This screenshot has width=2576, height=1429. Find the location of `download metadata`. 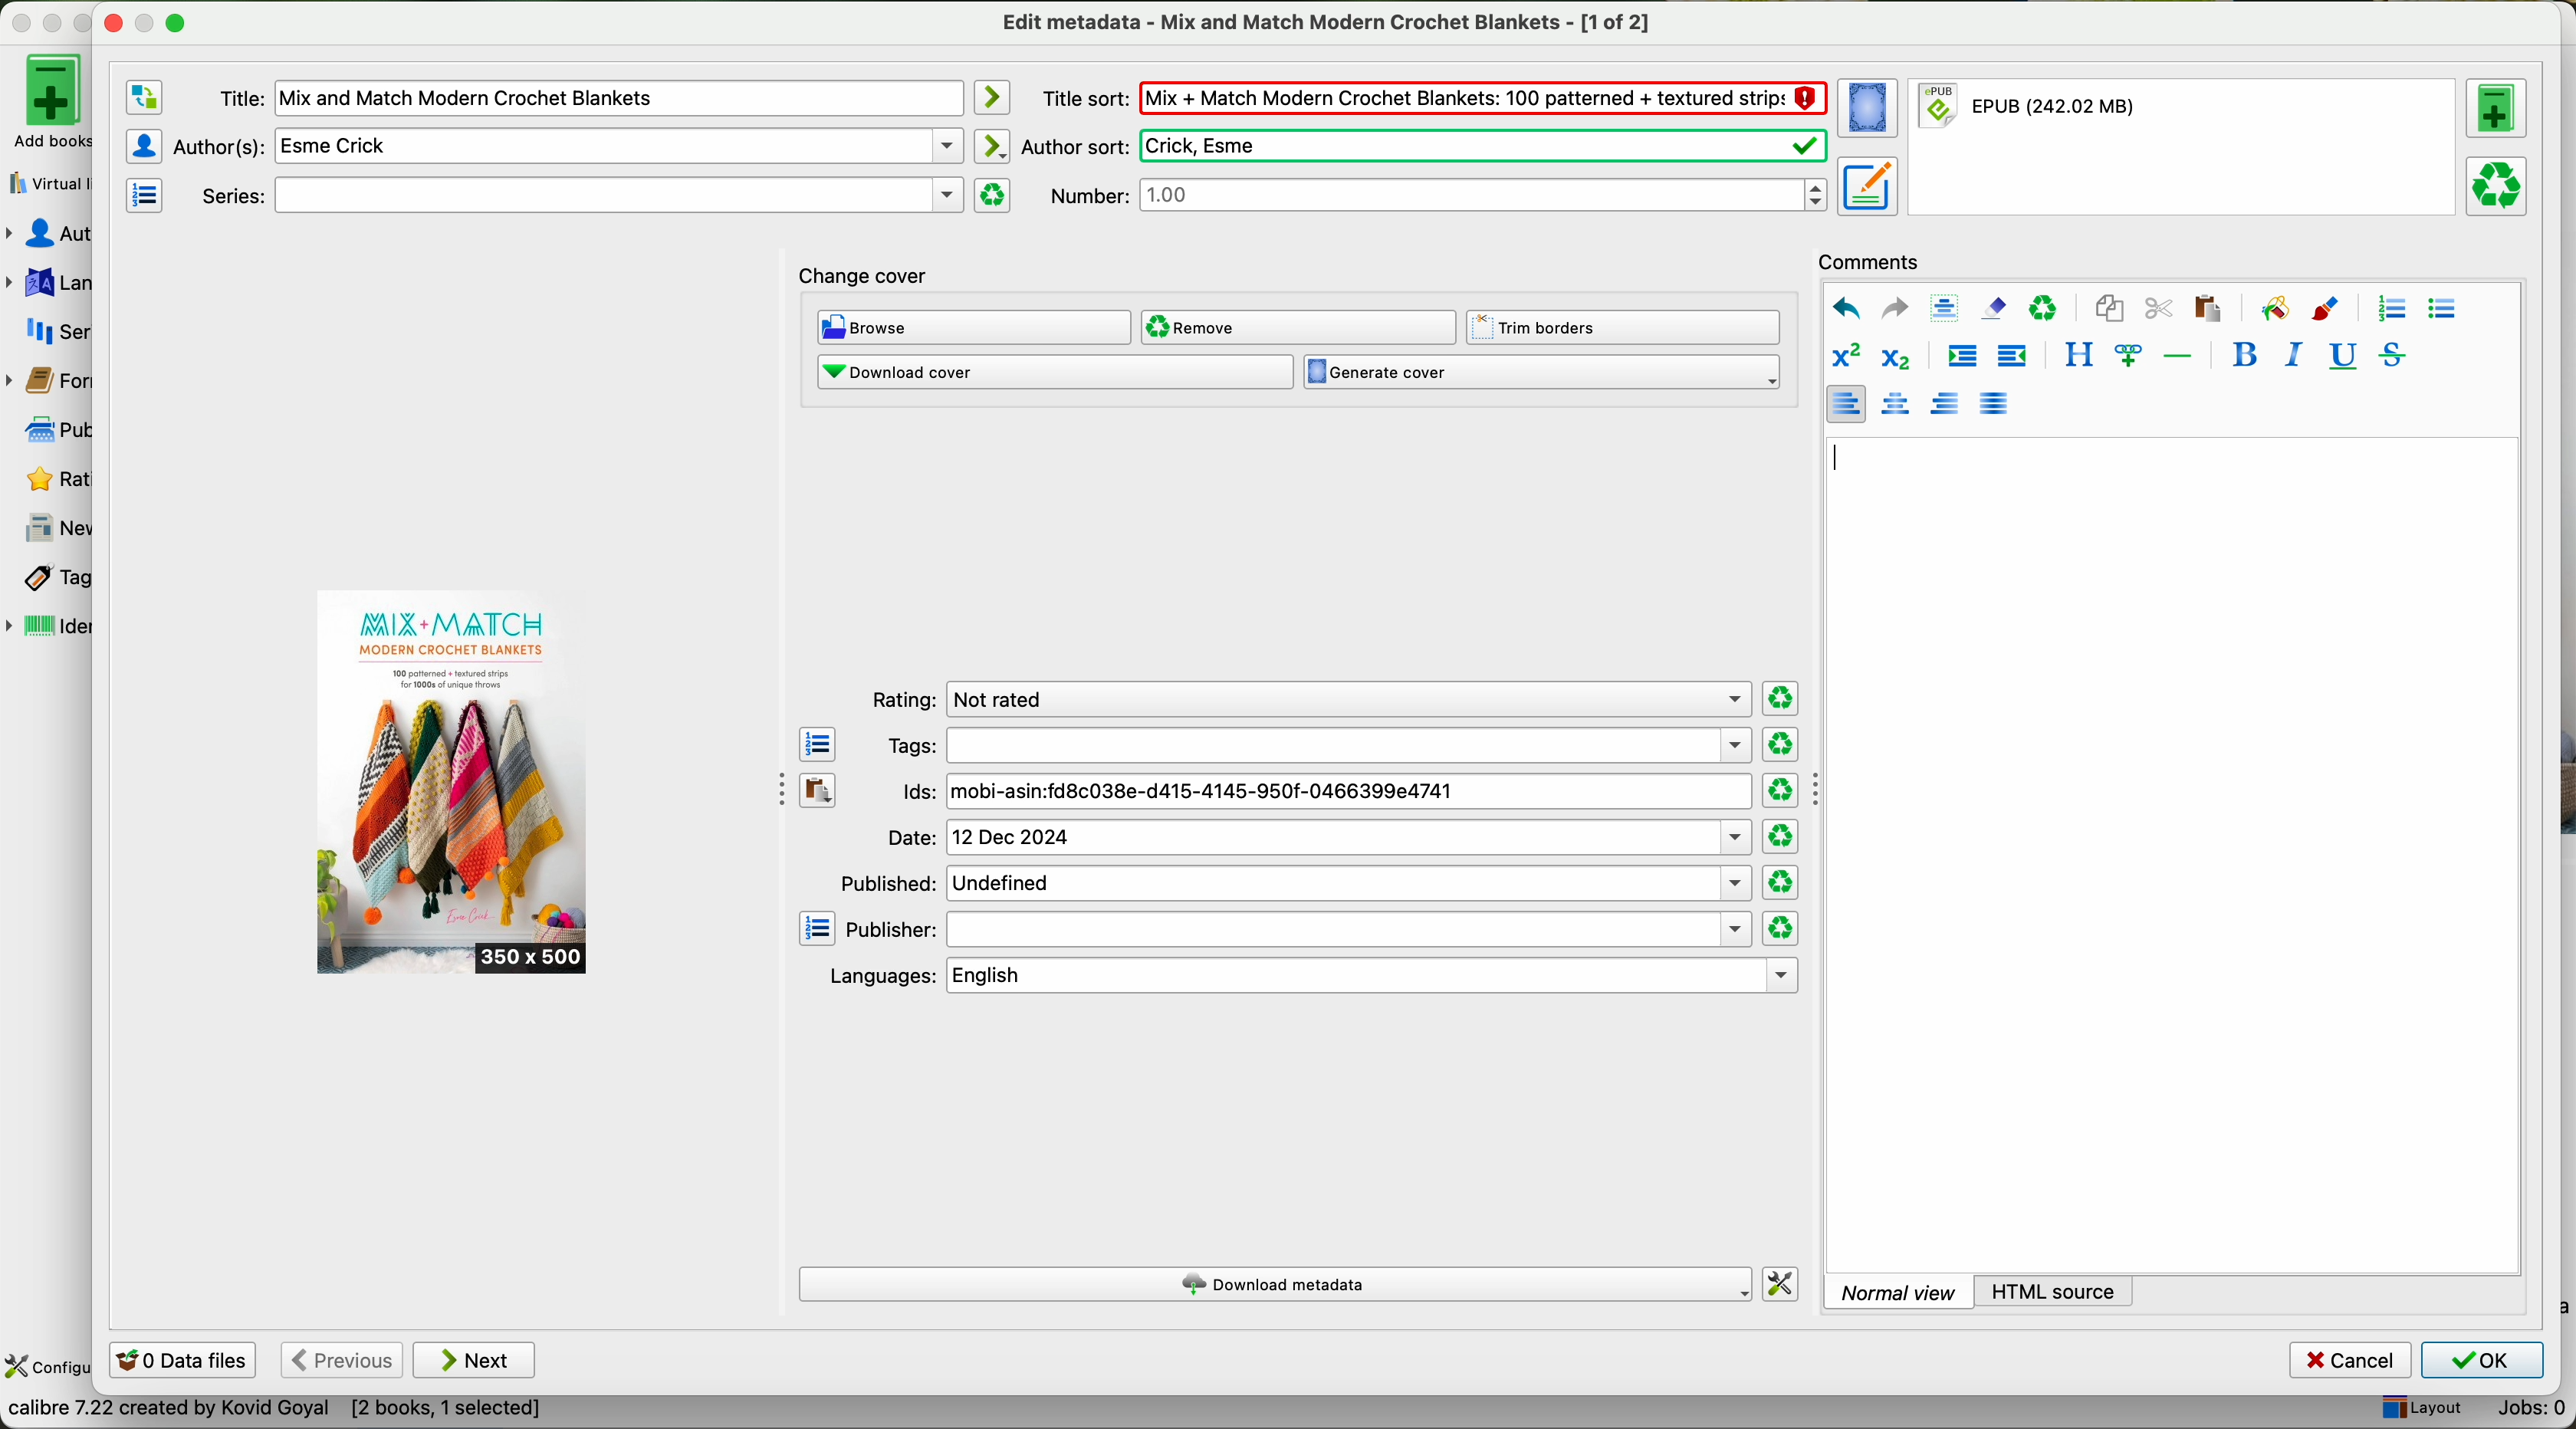

download metadata is located at coordinates (1278, 1286).